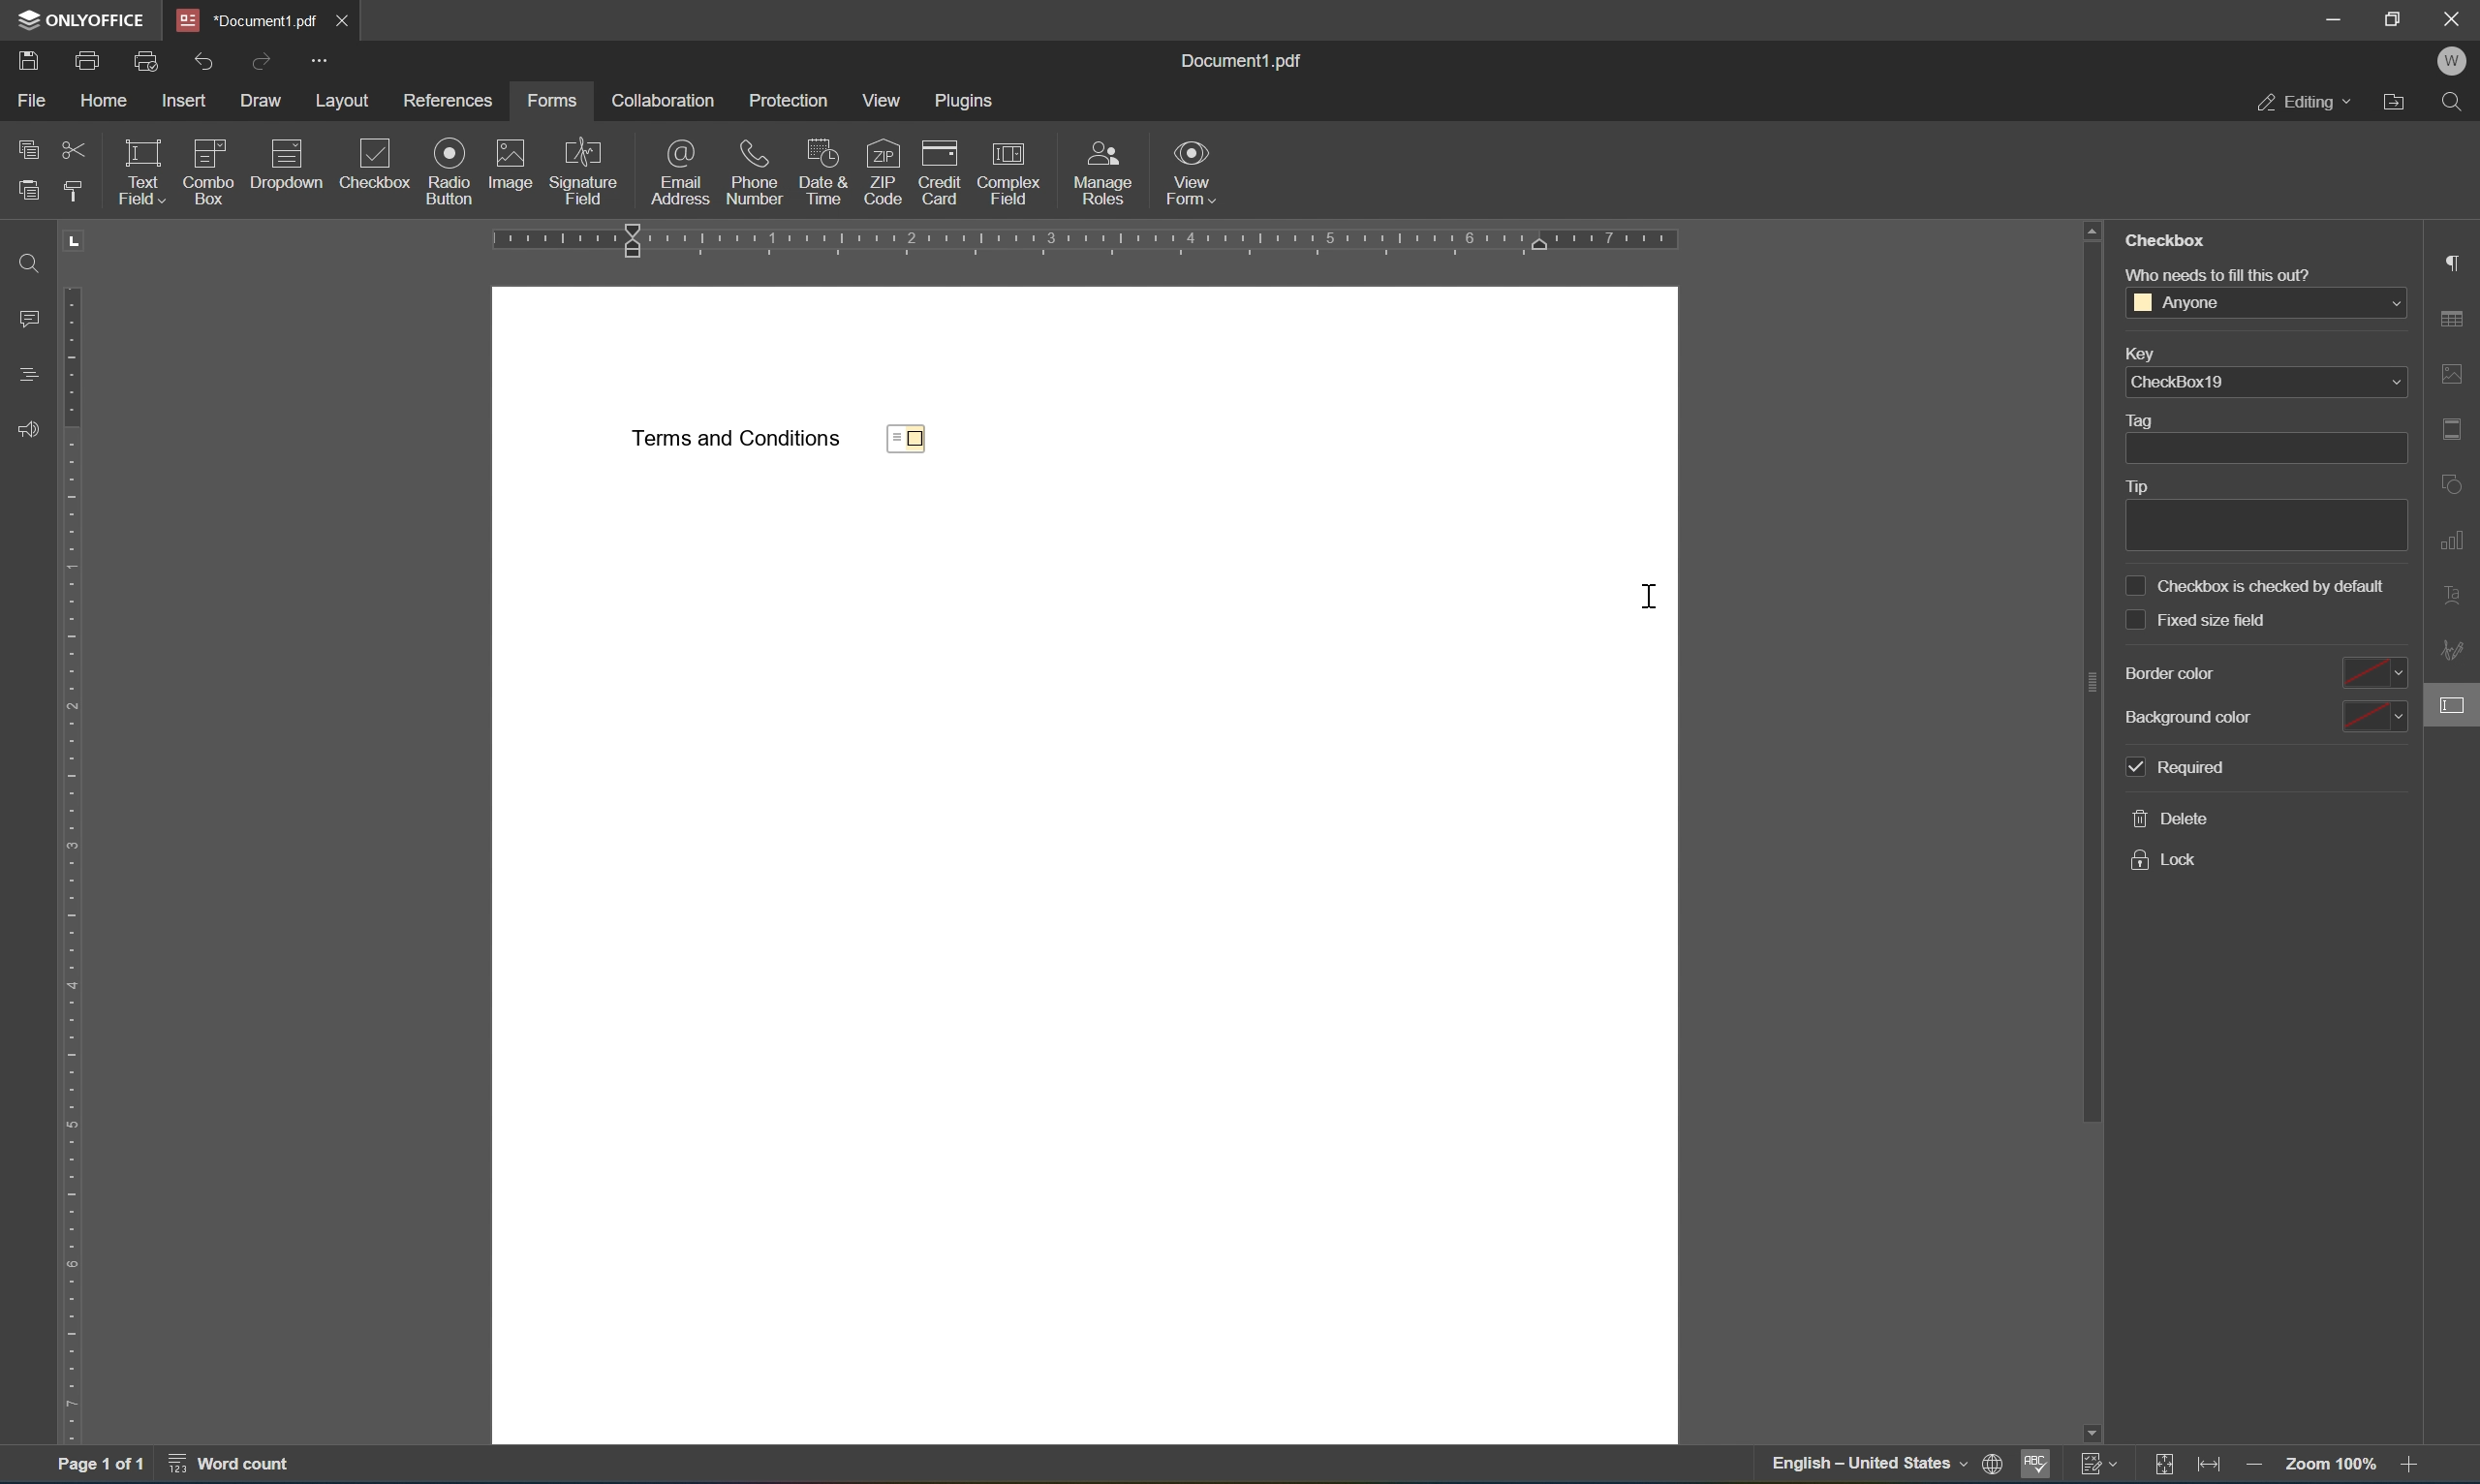 Image resolution: width=2480 pixels, height=1484 pixels. I want to click on ruler, so click(73, 865).